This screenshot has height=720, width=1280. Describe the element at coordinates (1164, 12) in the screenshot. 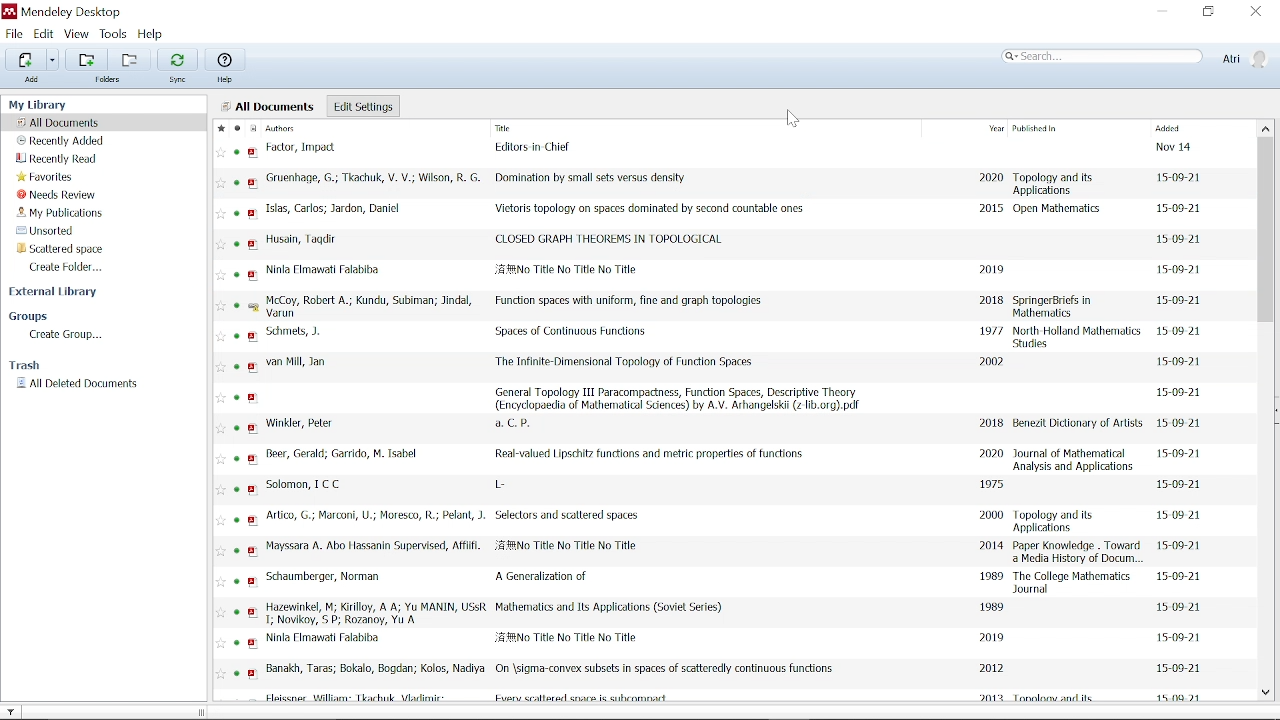

I see `Minimize` at that location.